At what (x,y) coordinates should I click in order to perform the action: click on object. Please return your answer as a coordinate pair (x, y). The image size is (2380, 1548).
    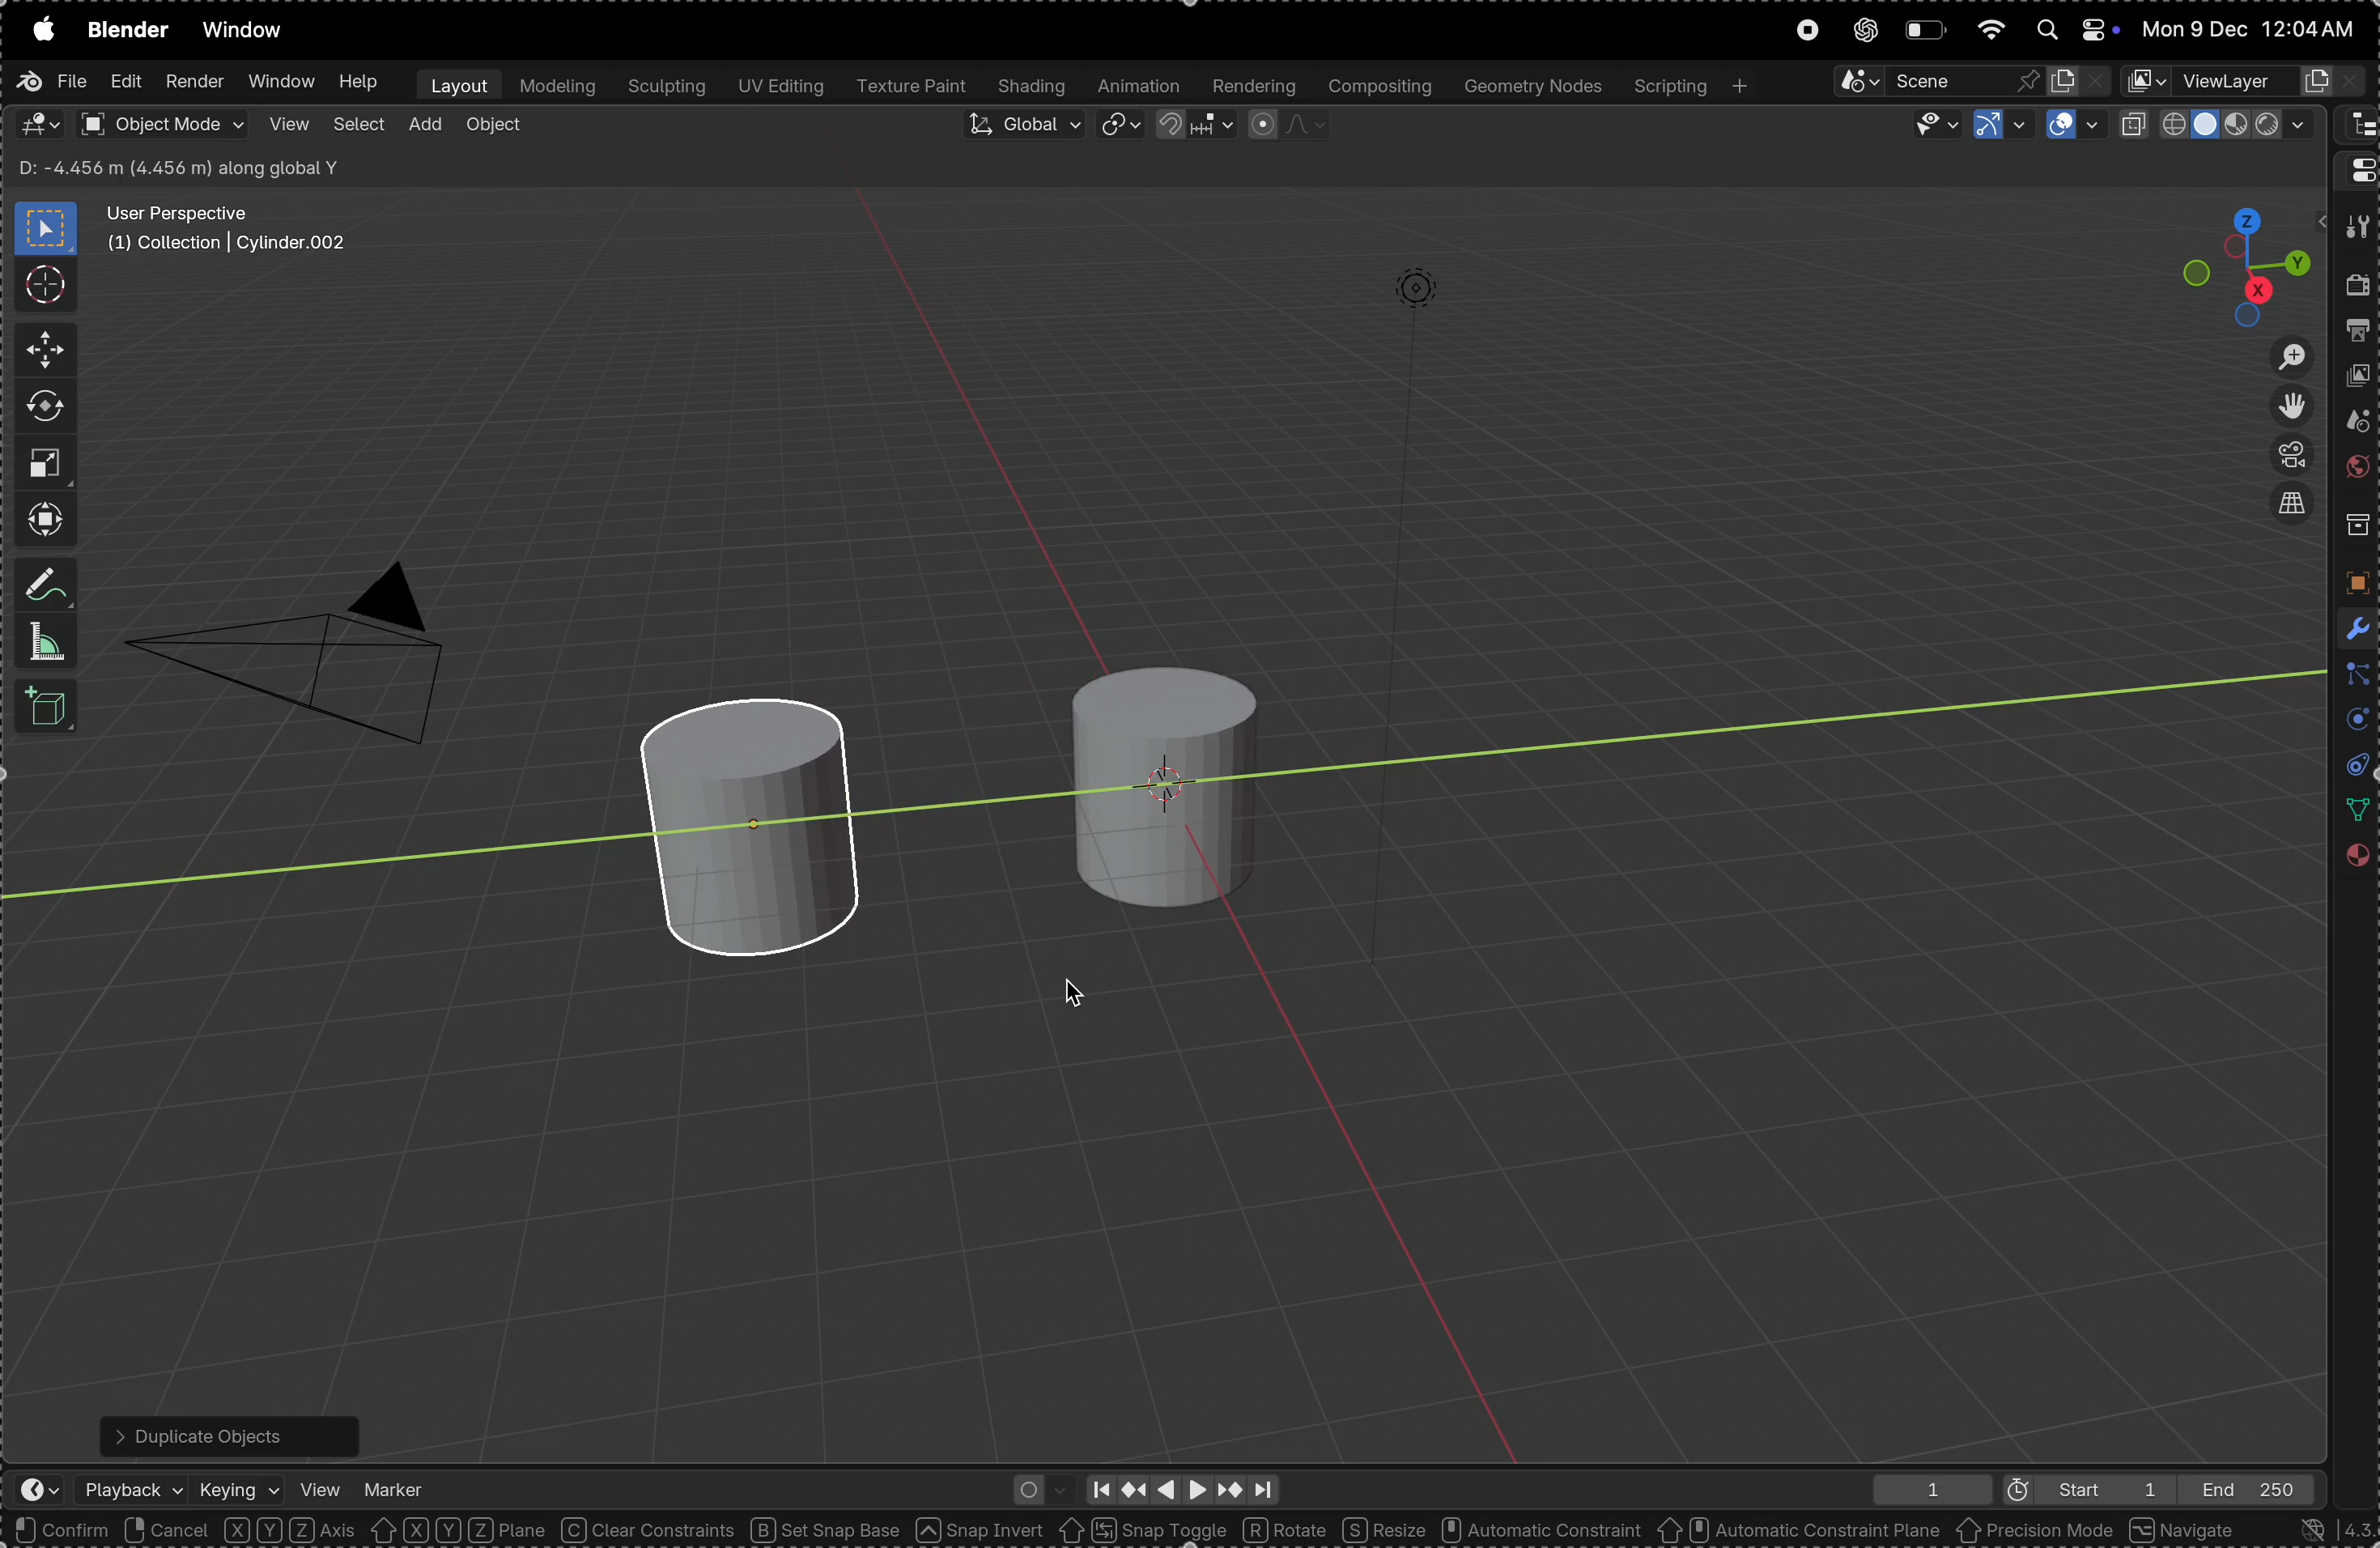
    Looking at the image, I should click on (494, 129).